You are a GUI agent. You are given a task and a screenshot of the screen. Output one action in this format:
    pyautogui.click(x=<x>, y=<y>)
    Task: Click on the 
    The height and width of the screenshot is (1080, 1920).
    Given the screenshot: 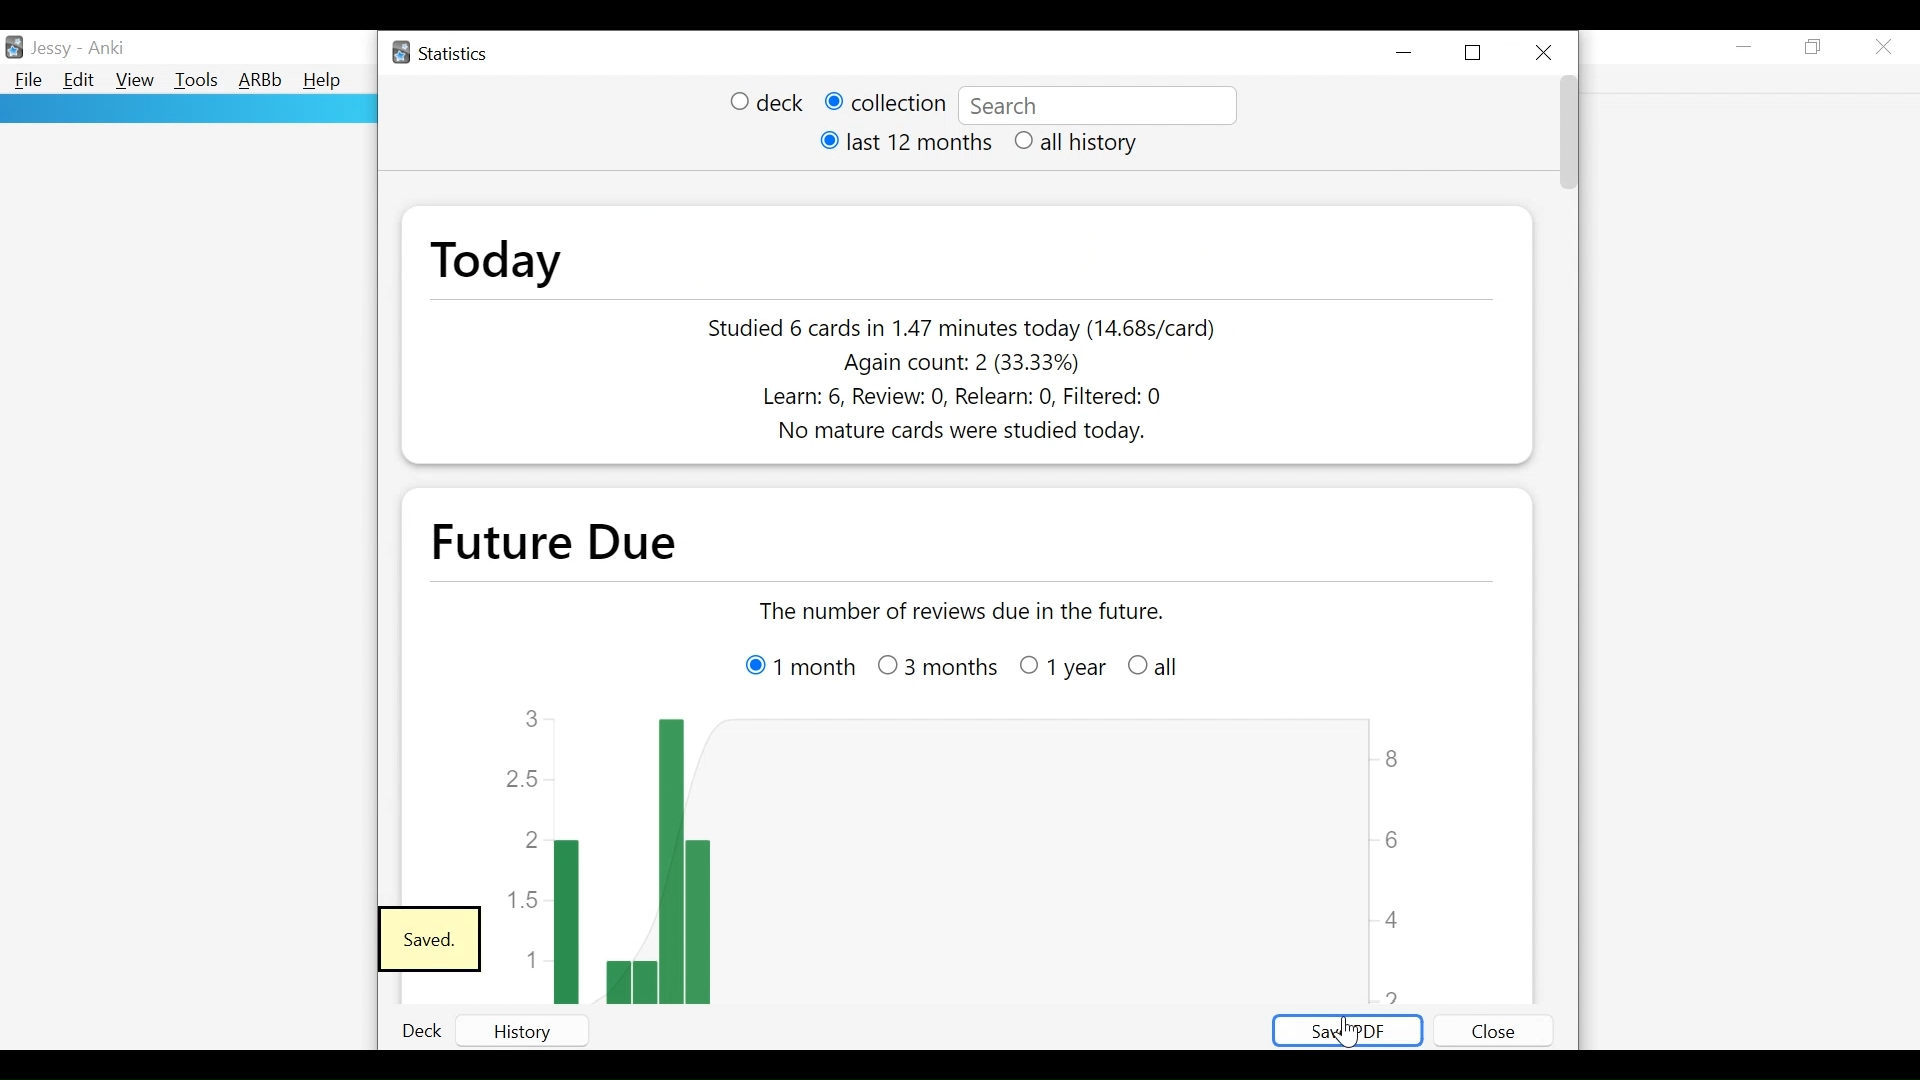 What is the action you would take?
    pyautogui.click(x=1062, y=670)
    